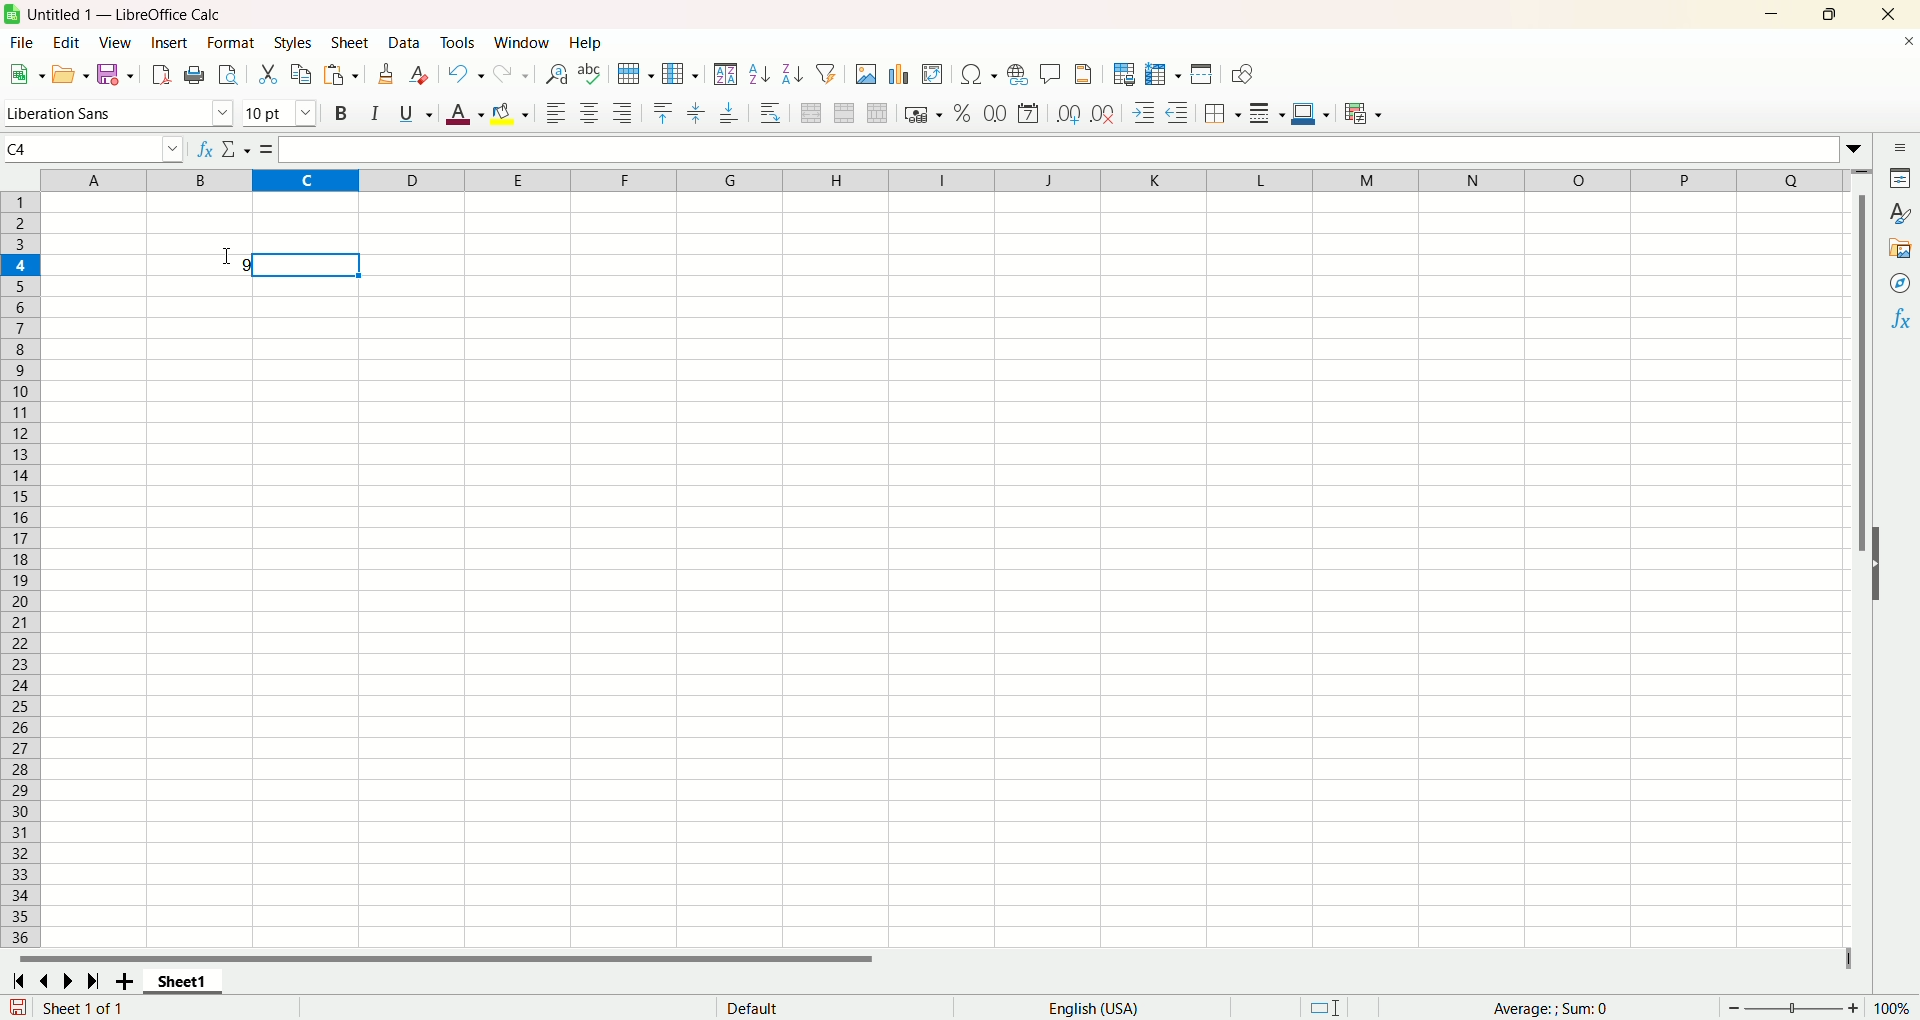 The height and width of the screenshot is (1020, 1920). I want to click on print, so click(195, 75).